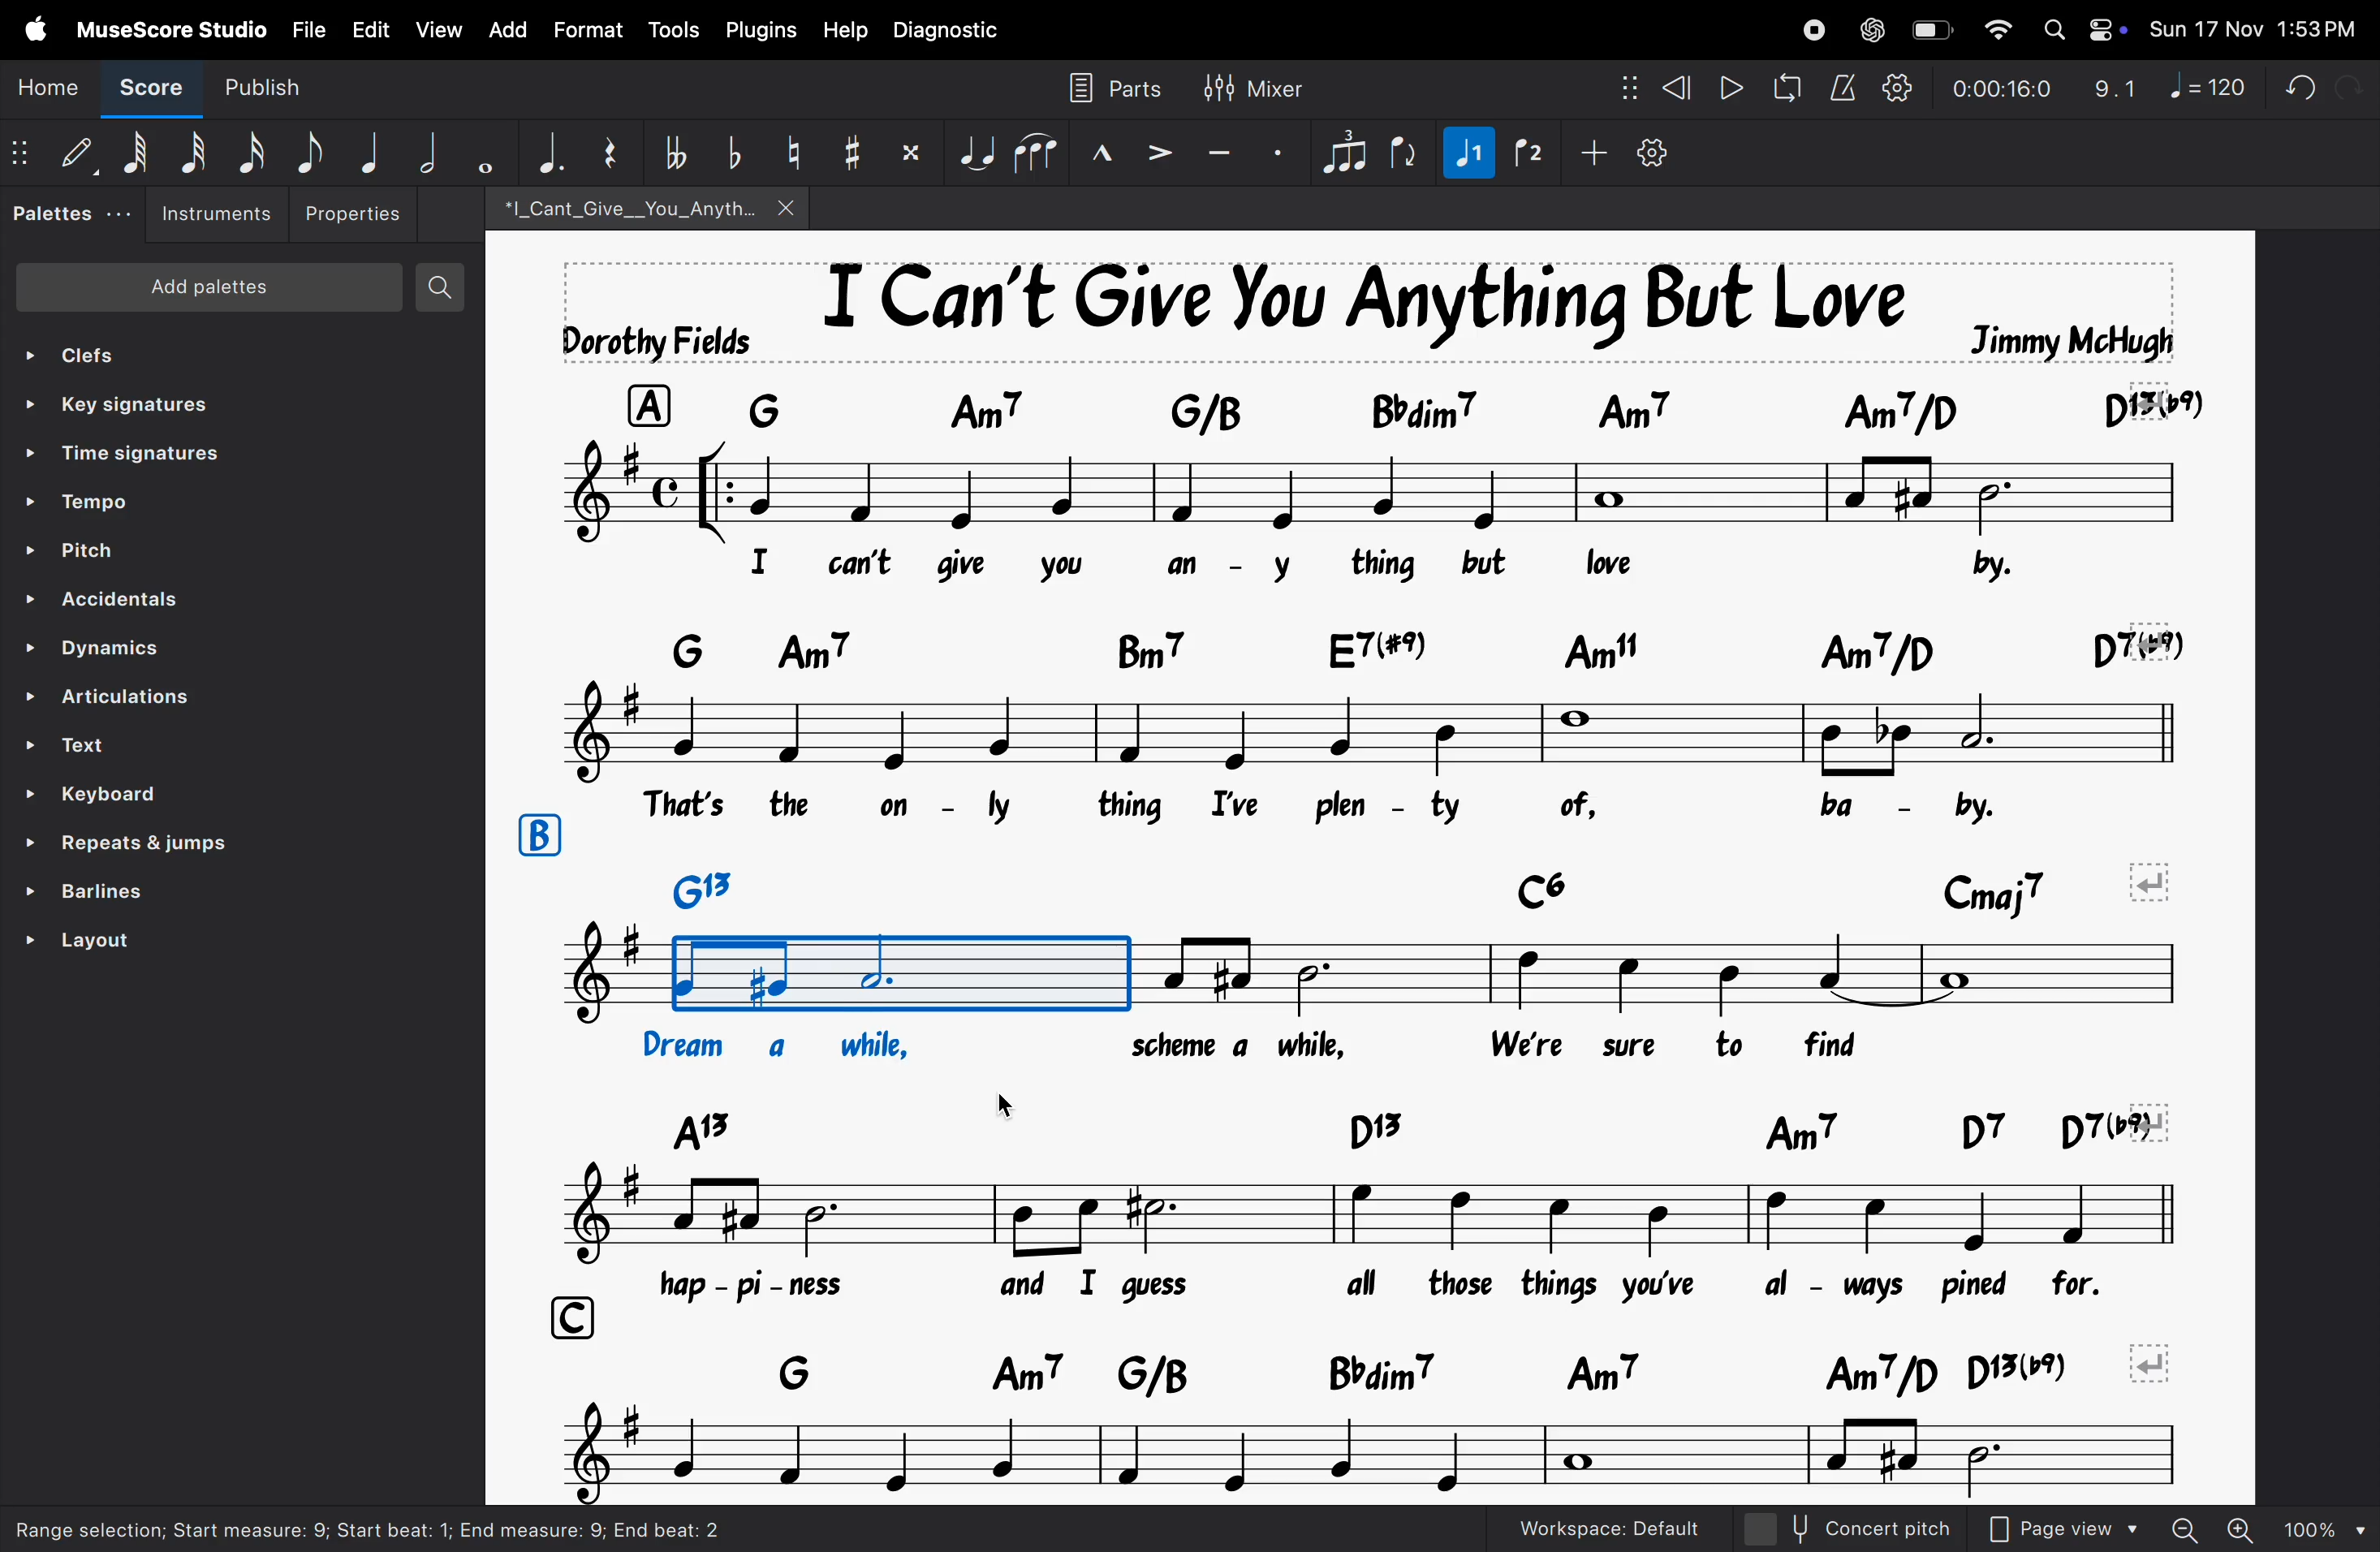 This screenshot has height=1552, width=2380. I want to click on undo, so click(2293, 83).